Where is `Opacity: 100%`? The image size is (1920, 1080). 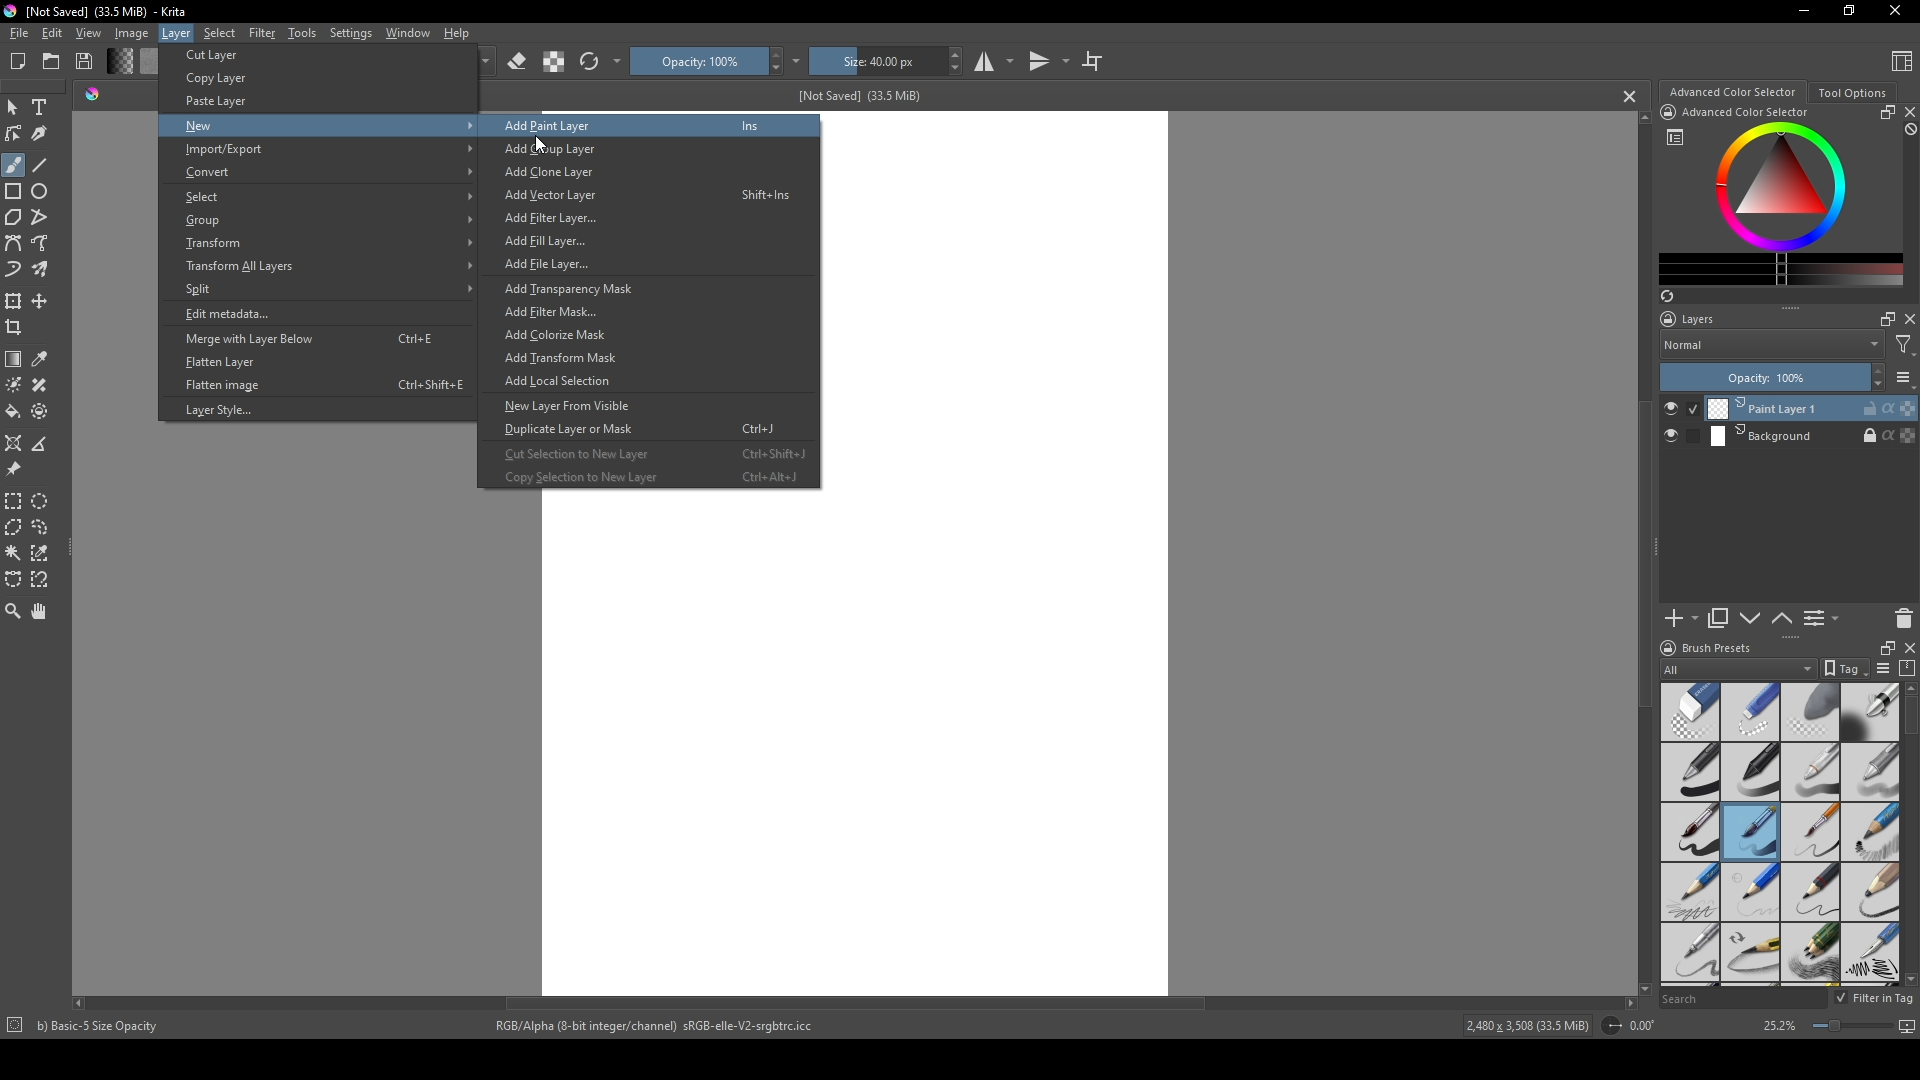 Opacity: 100% is located at coordinates (1760, 378).